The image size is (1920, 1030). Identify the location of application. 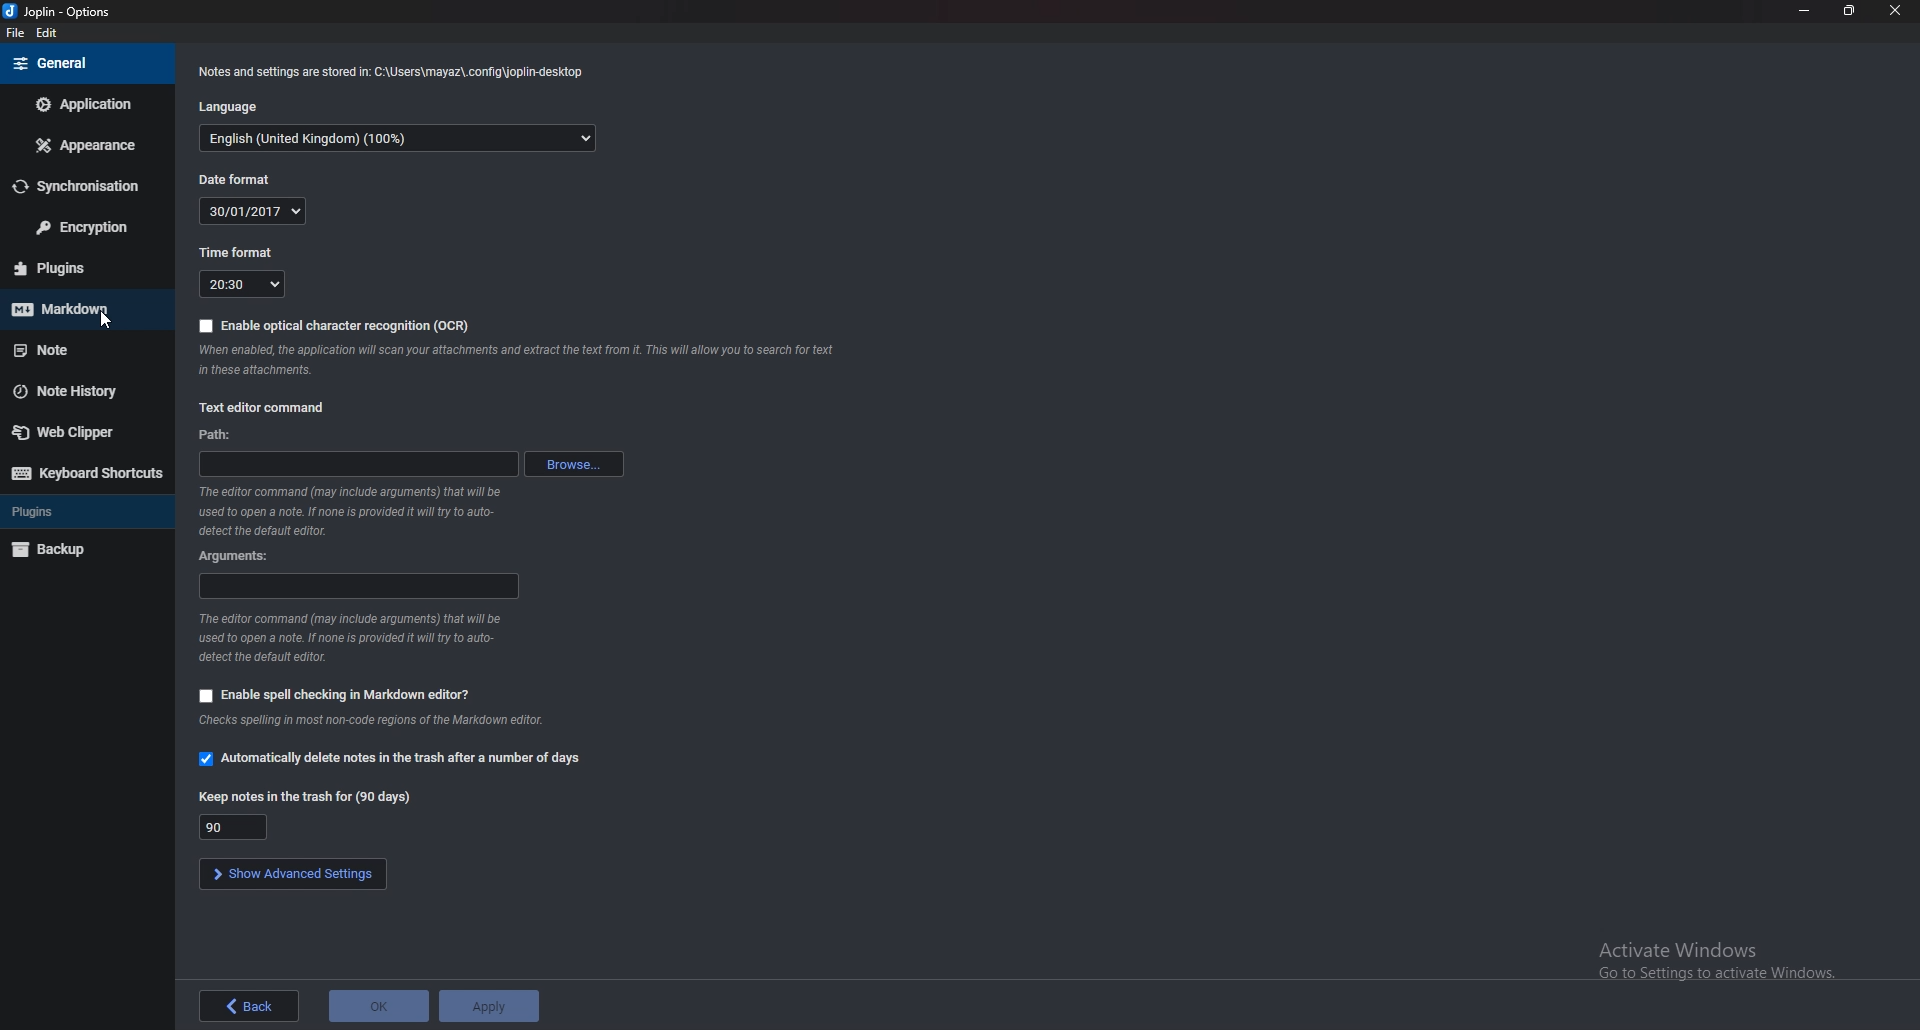
(82, 102).